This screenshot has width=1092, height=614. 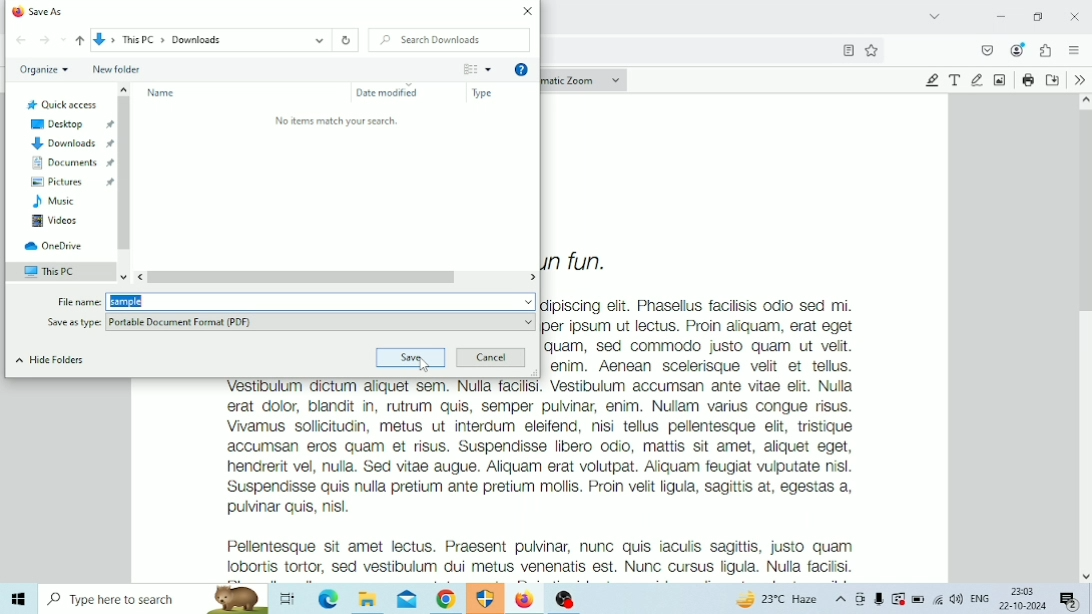 I want to click on scroll down, so click(x=123, y=277).